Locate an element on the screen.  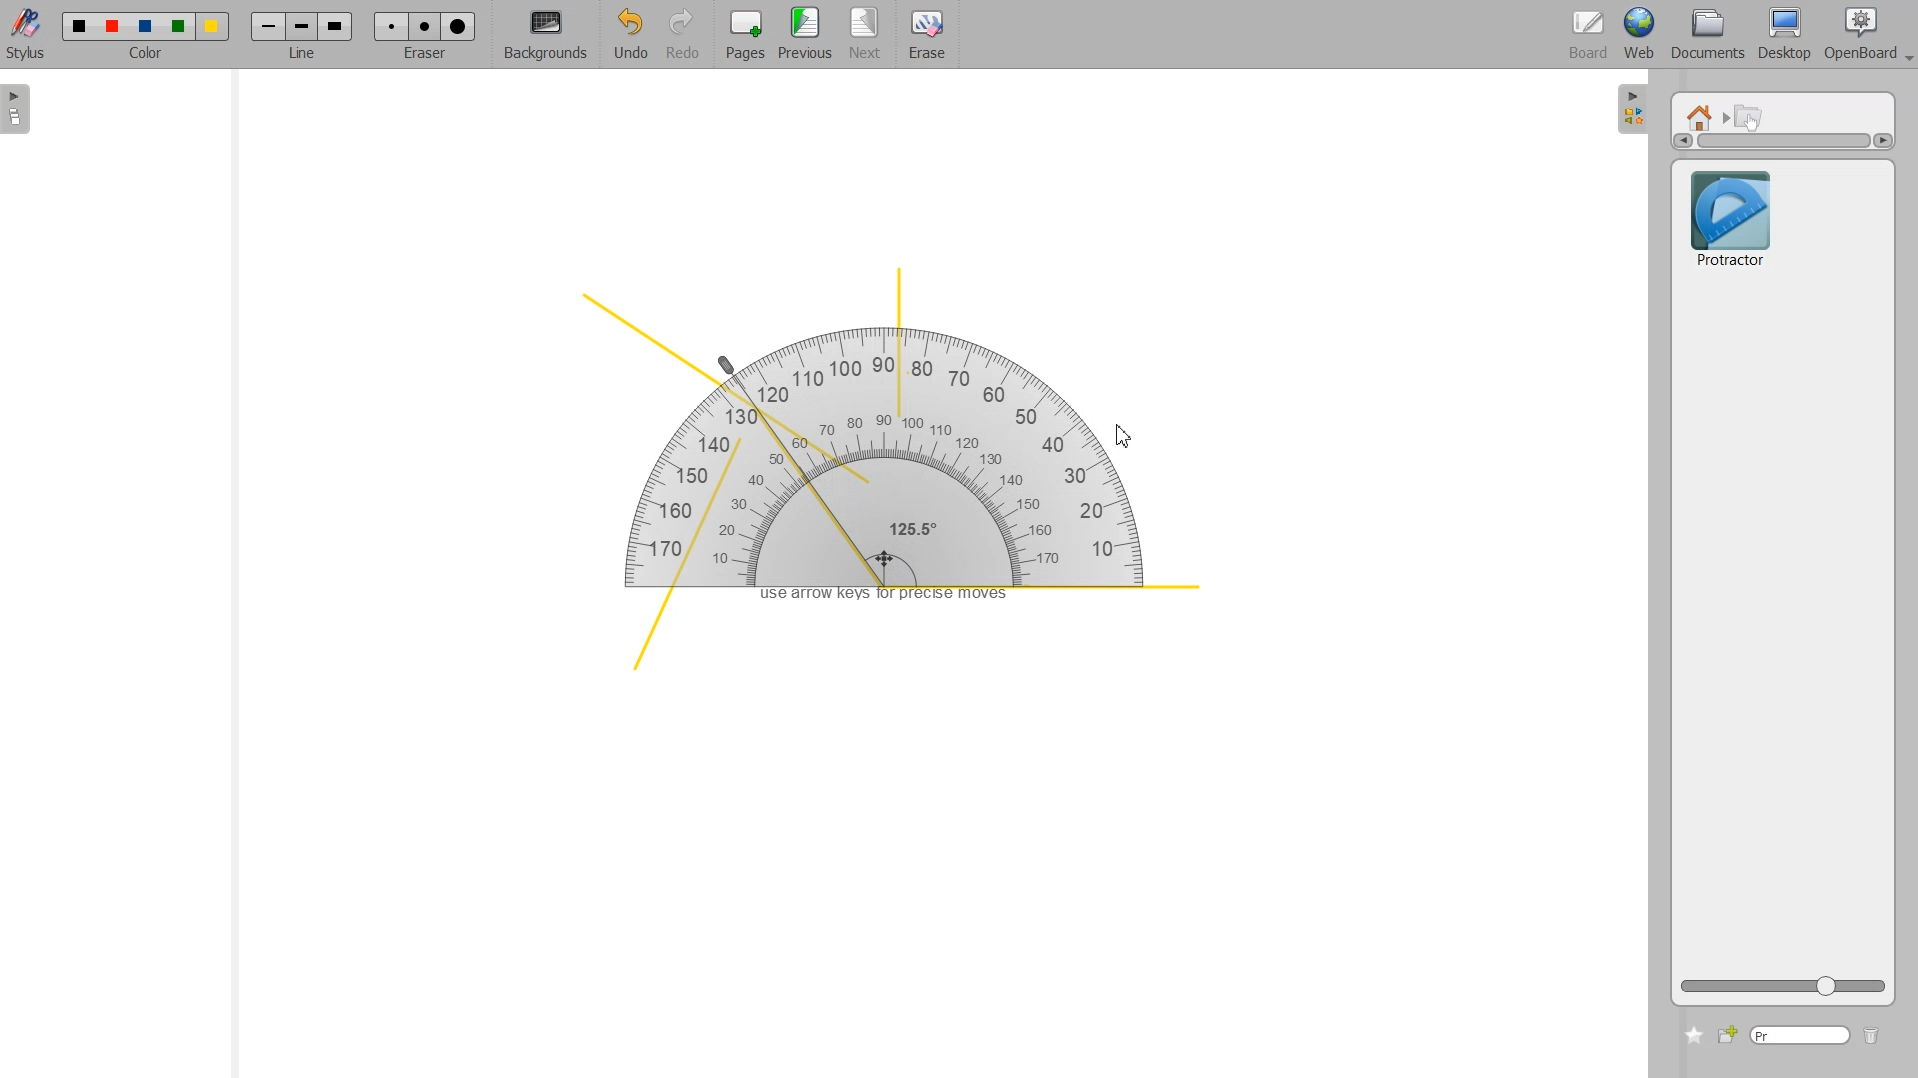
Next is located at coordinates (867, 35).